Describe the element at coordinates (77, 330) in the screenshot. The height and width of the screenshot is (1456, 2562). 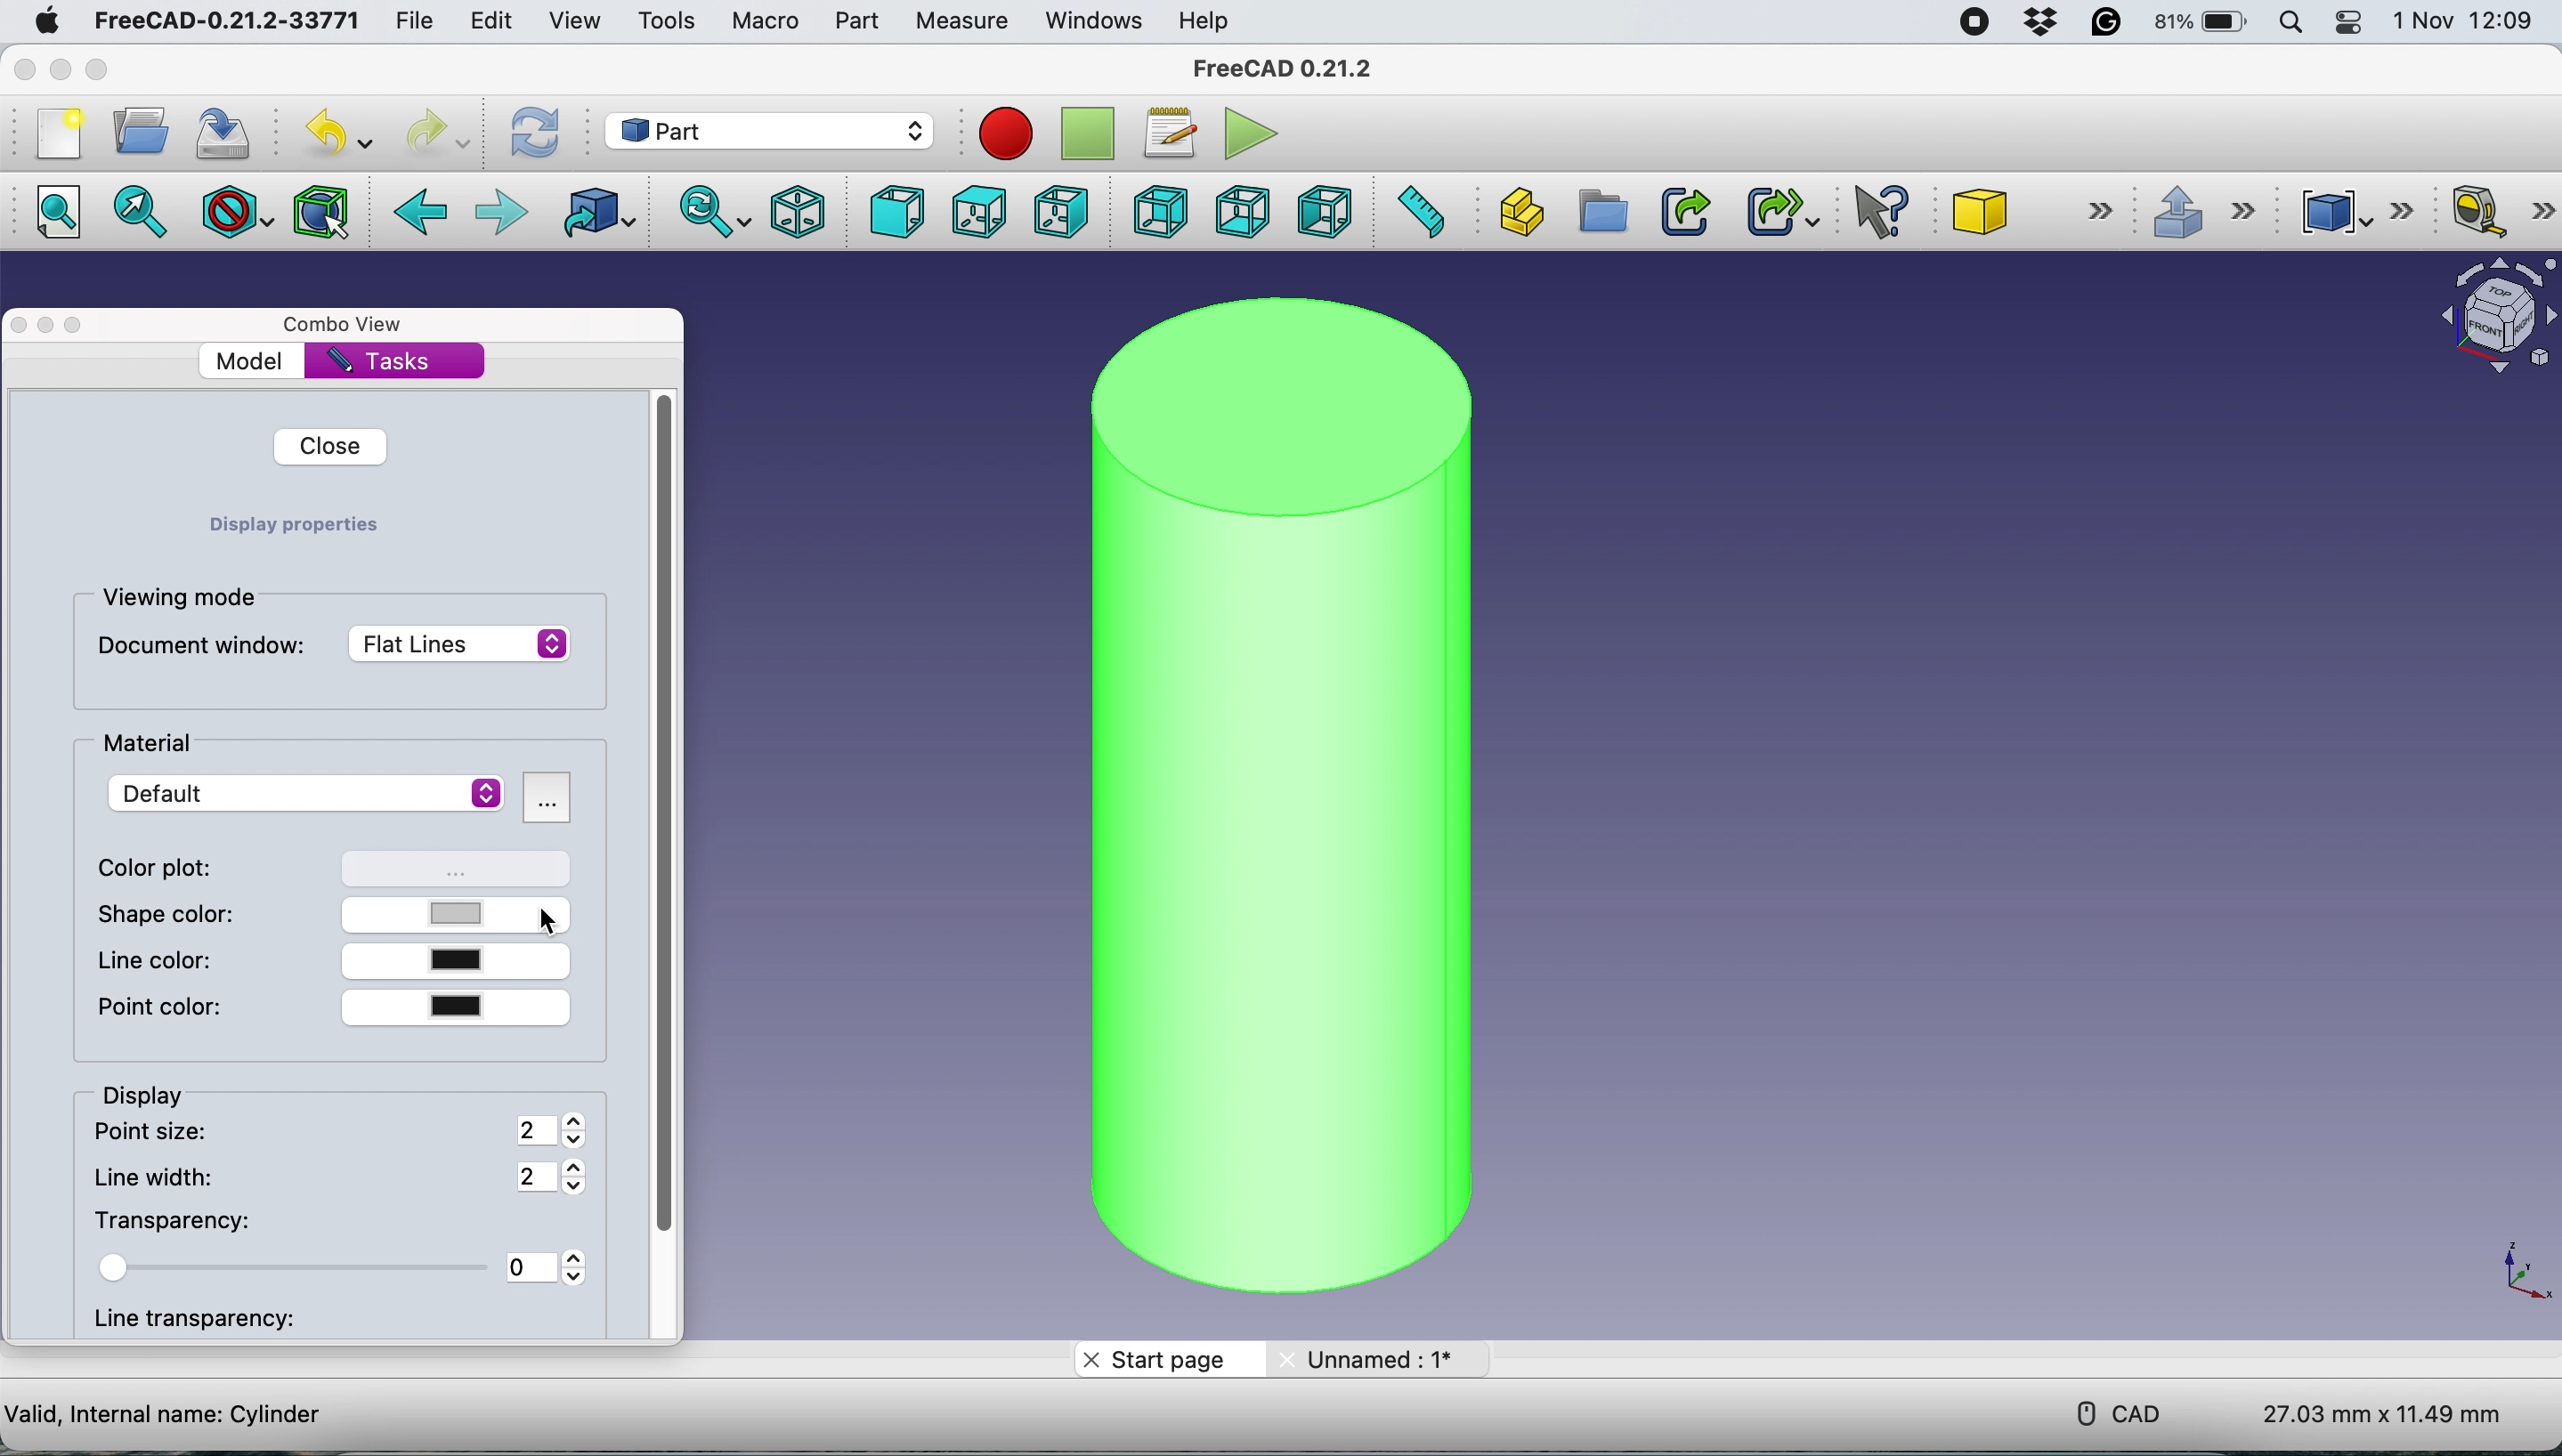
I see `maximise` at that location.